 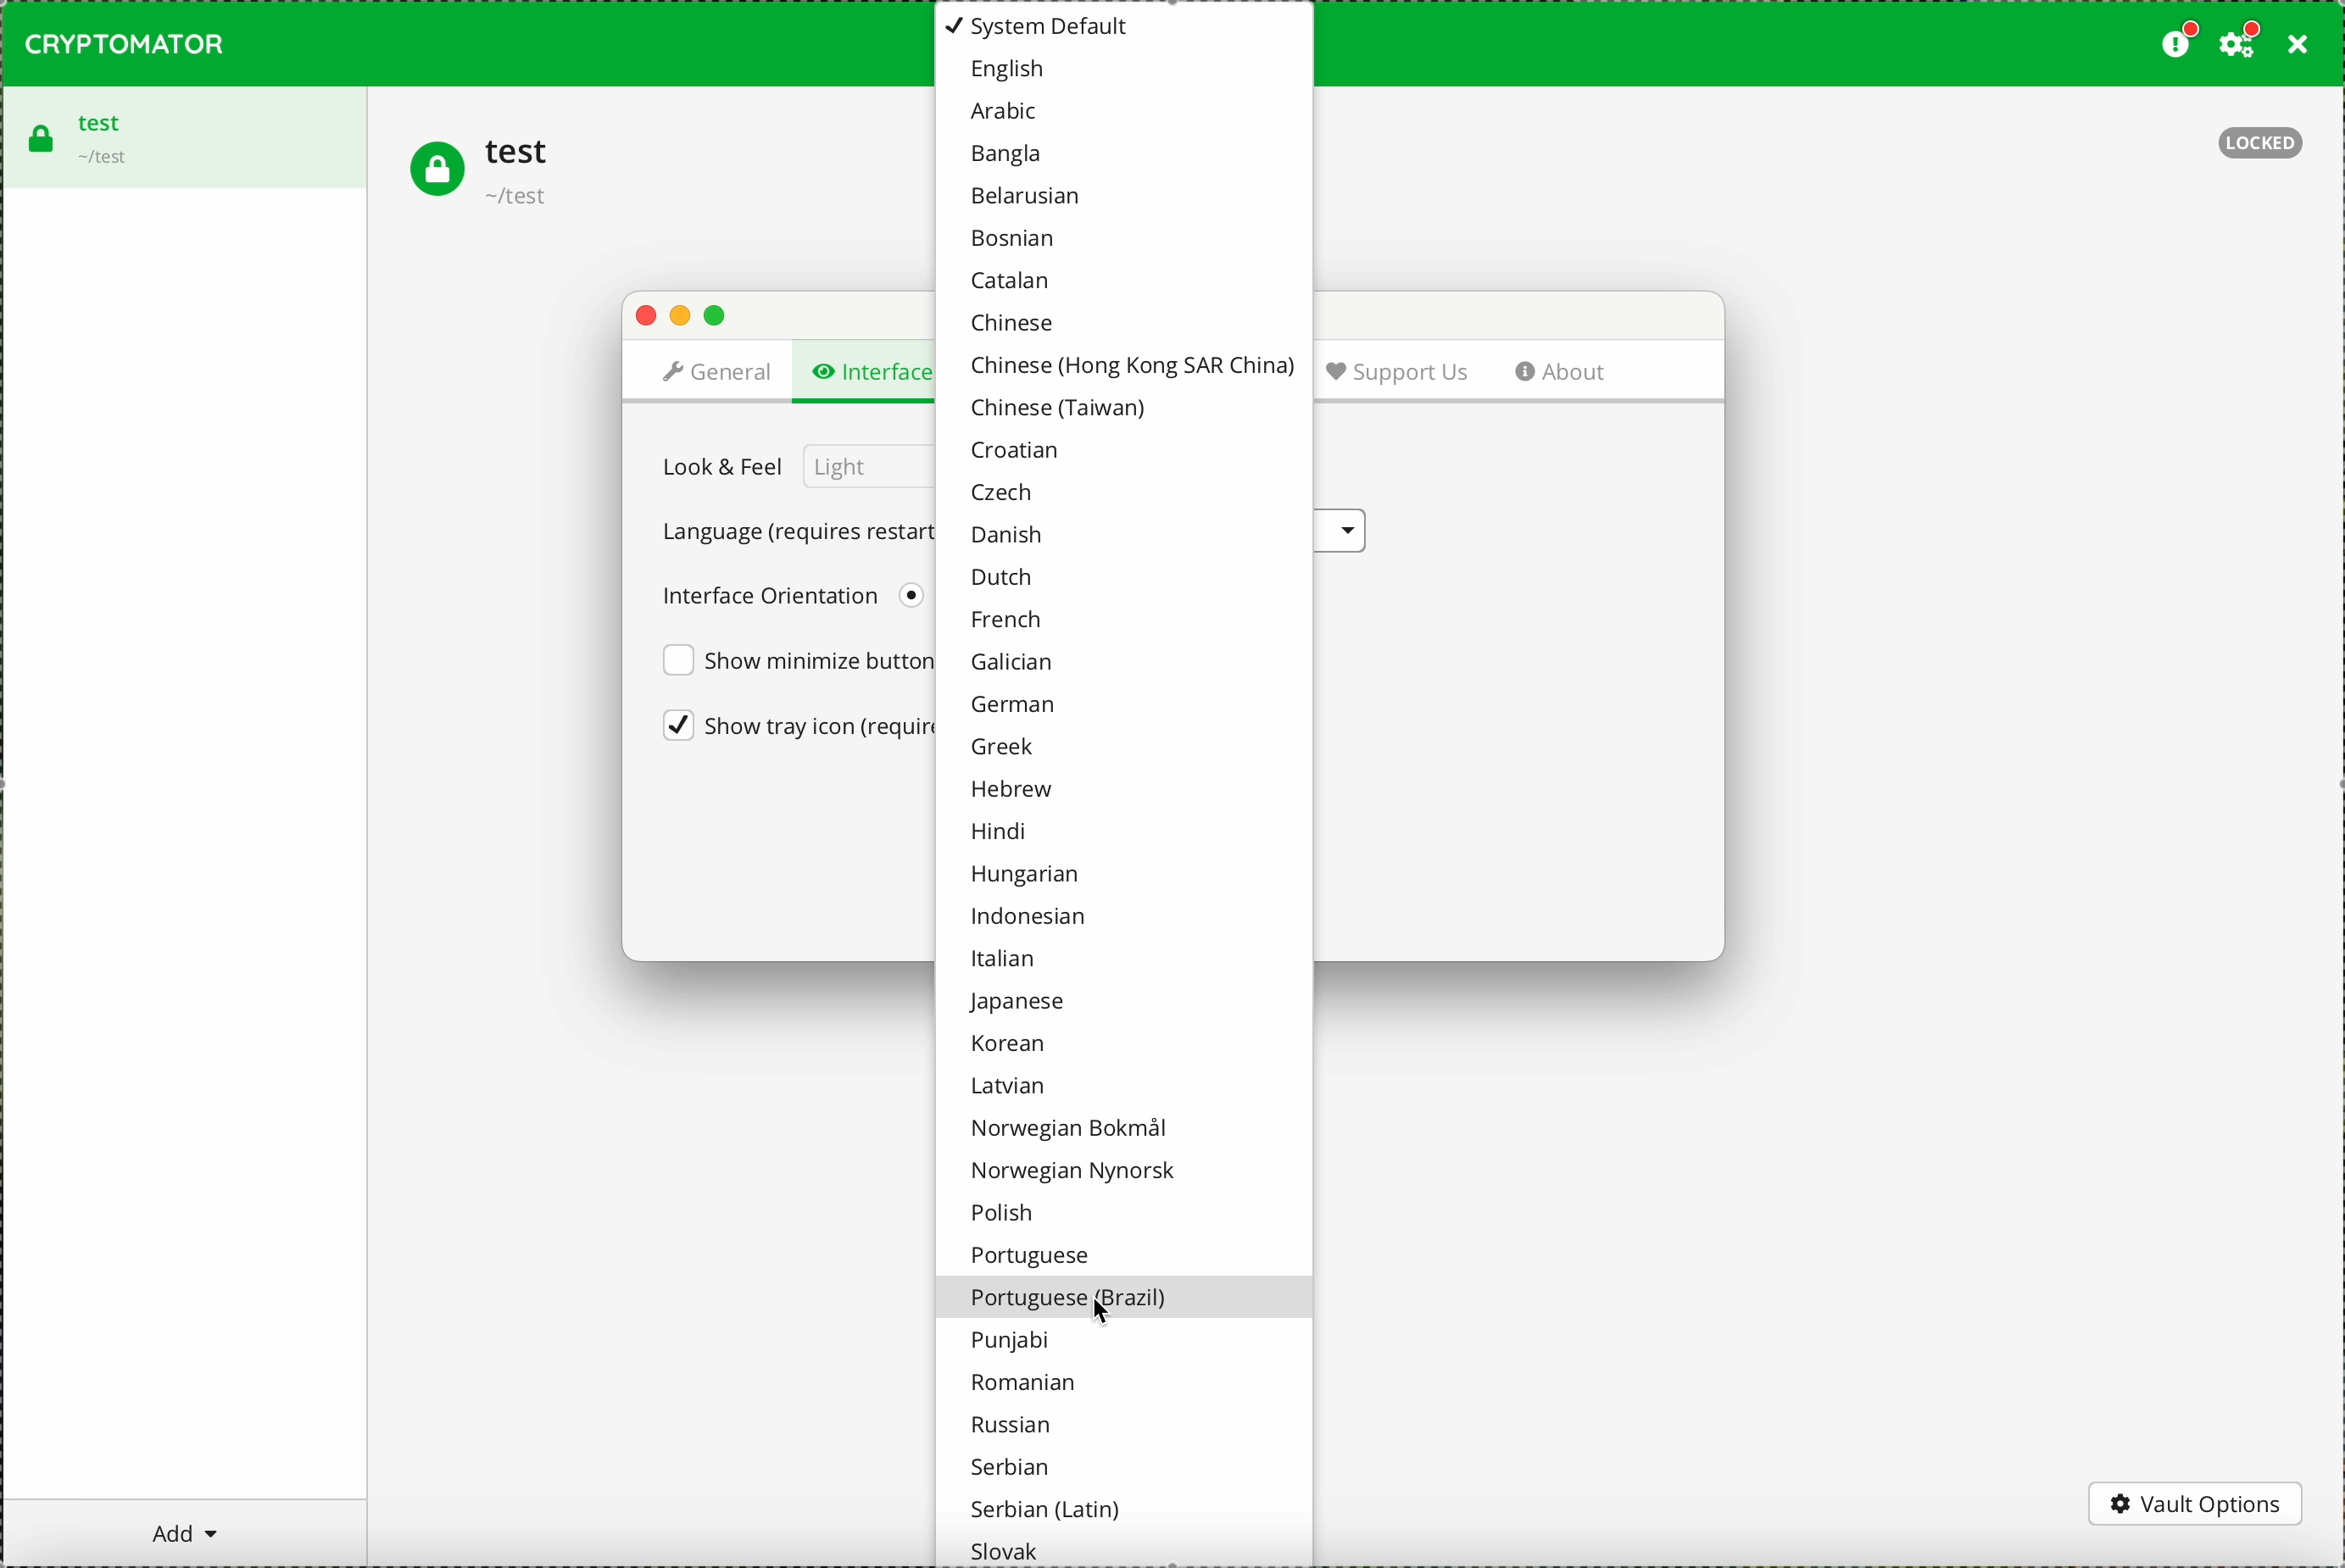 I want to click on latvian, so click(x=1011, y=1085).